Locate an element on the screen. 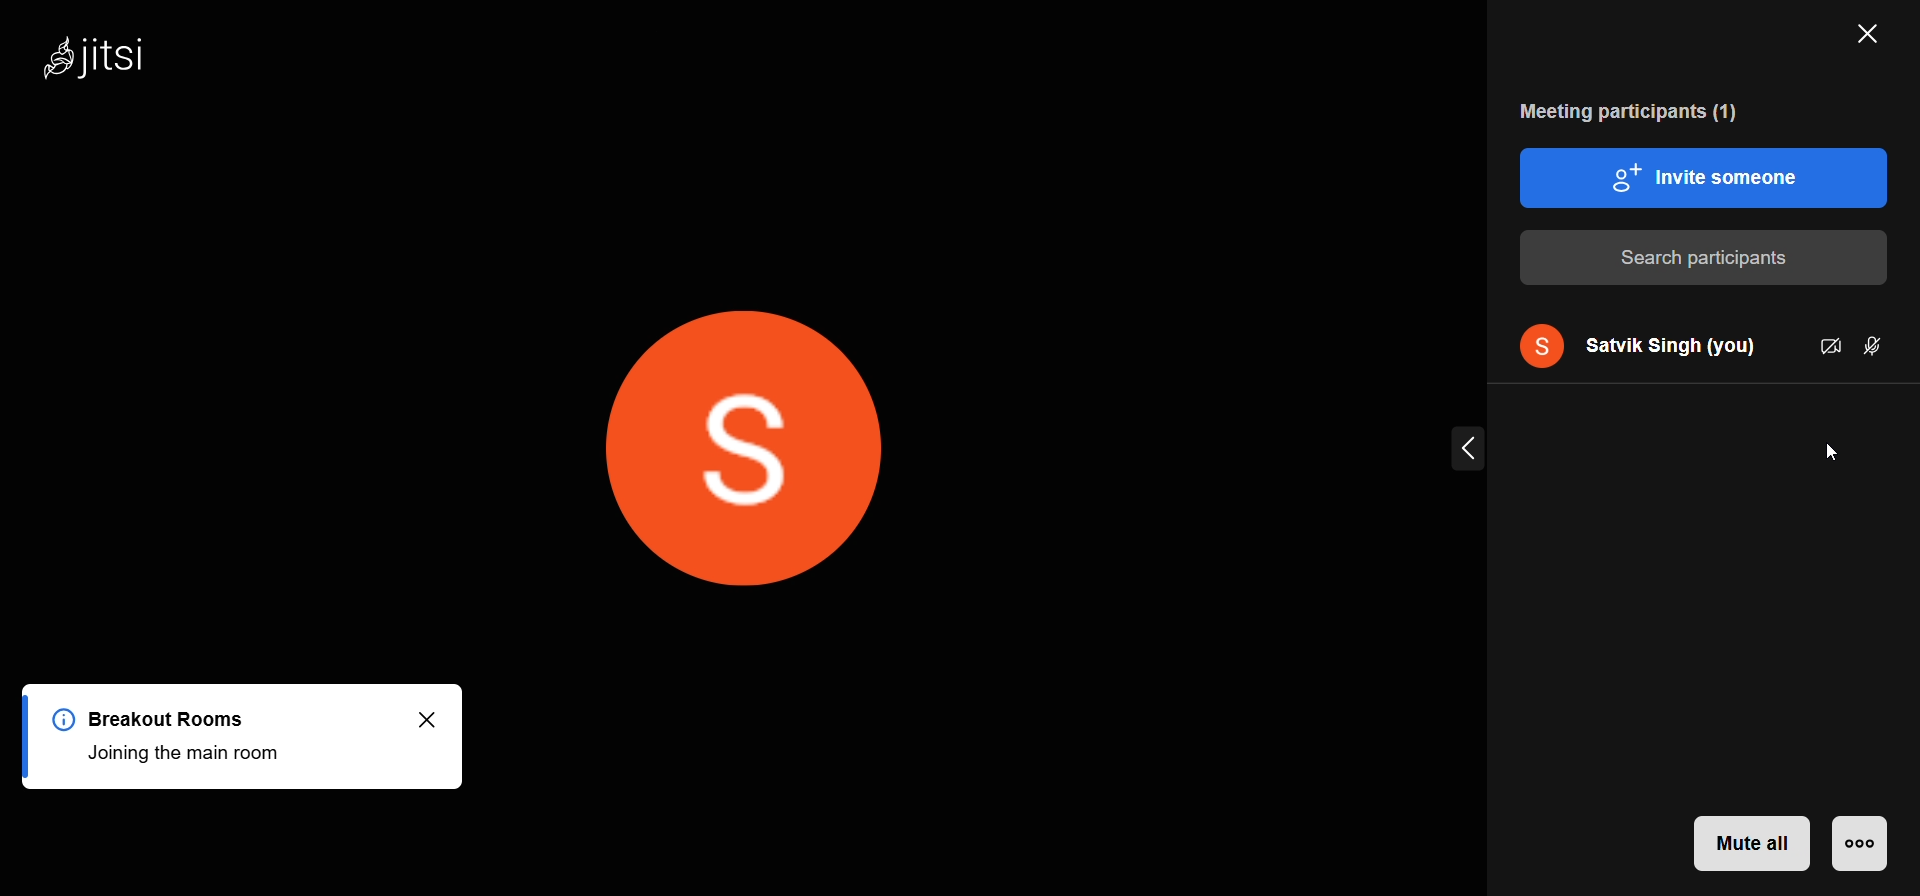 The height and width of the screenshot is (896, 1920). search participant is located at coordinates (1705, 259).